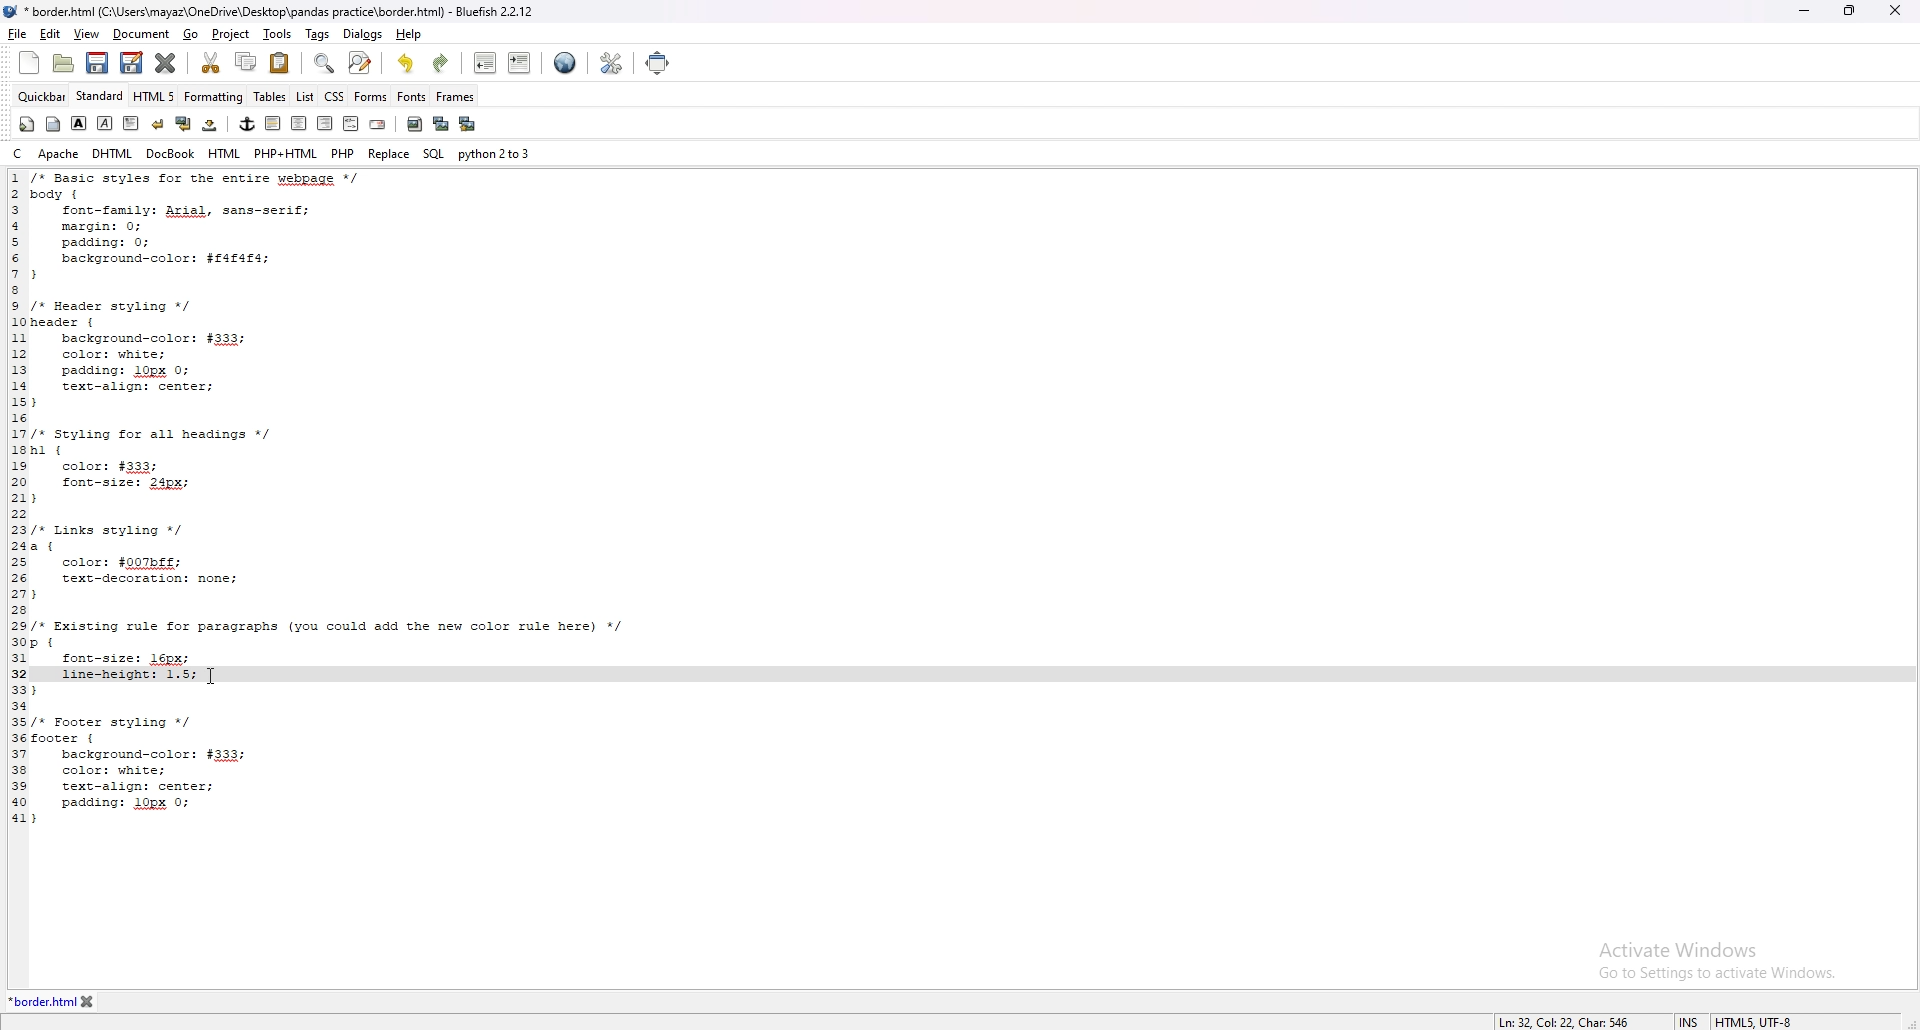 This screenshot has height=1030, width=1920. What do you see at coordinates (248, 124) in the screenshot?
I see `anchor` at bounding box center [248, 124].